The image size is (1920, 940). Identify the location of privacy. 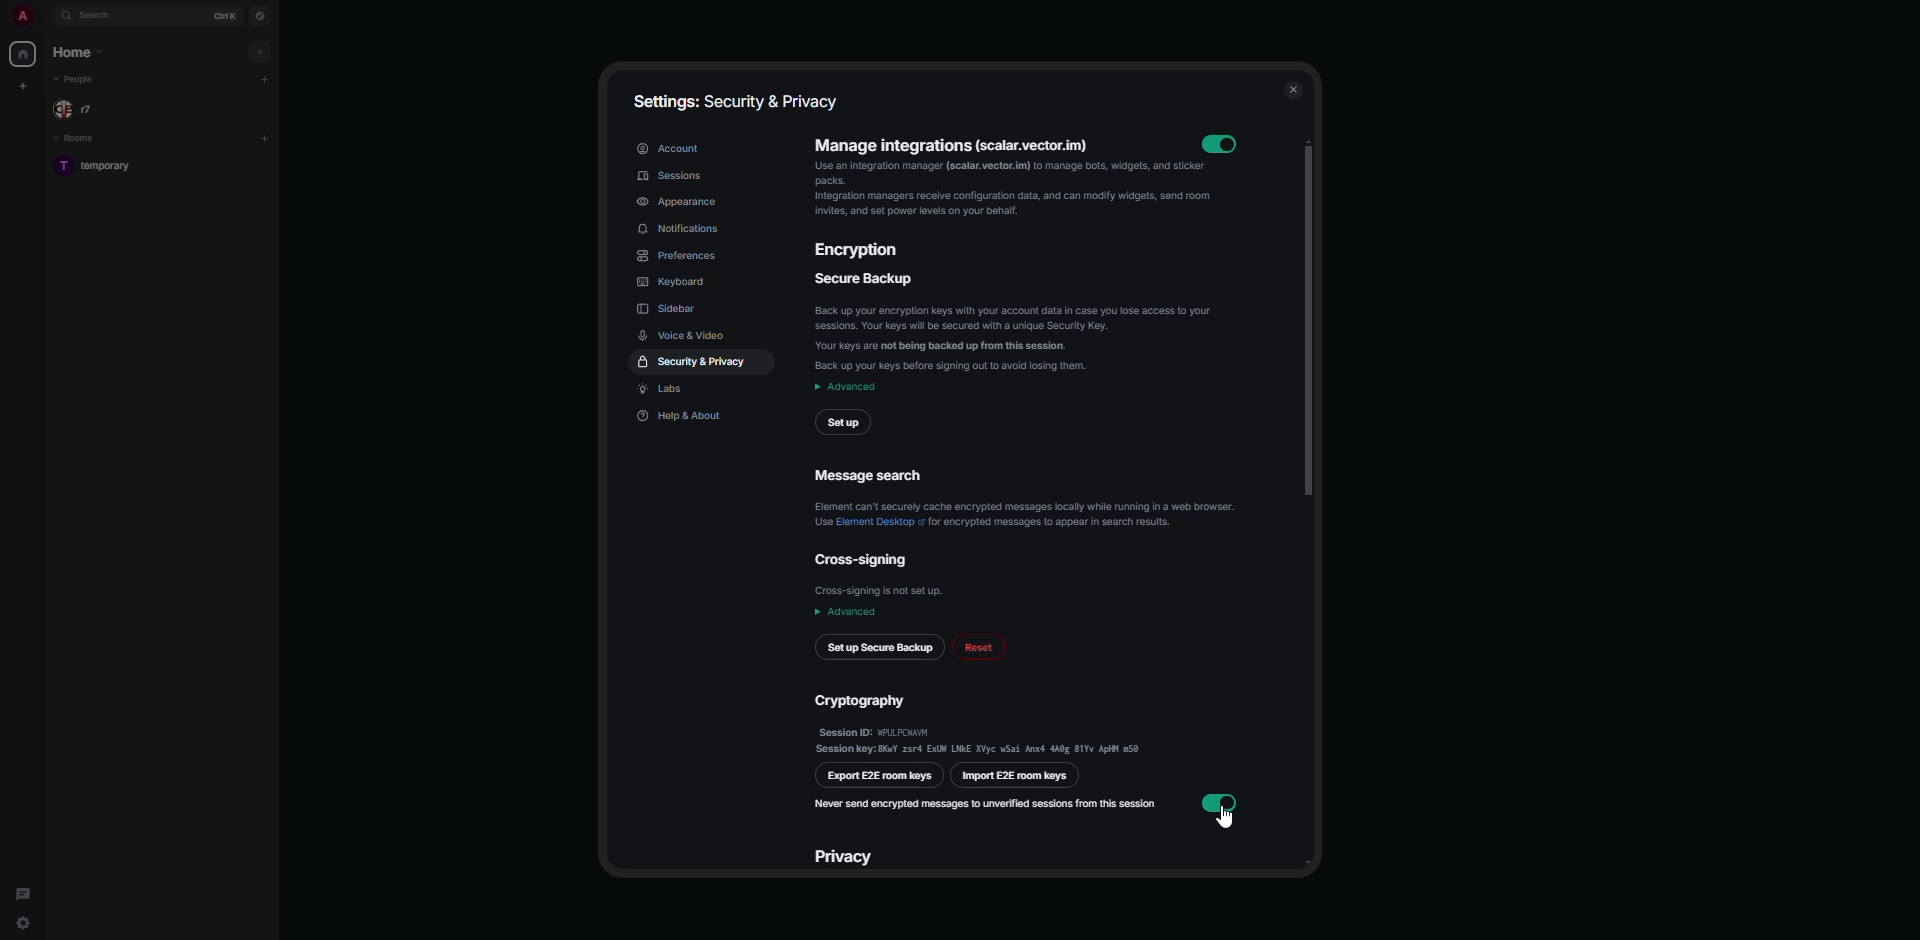
(849, 856).